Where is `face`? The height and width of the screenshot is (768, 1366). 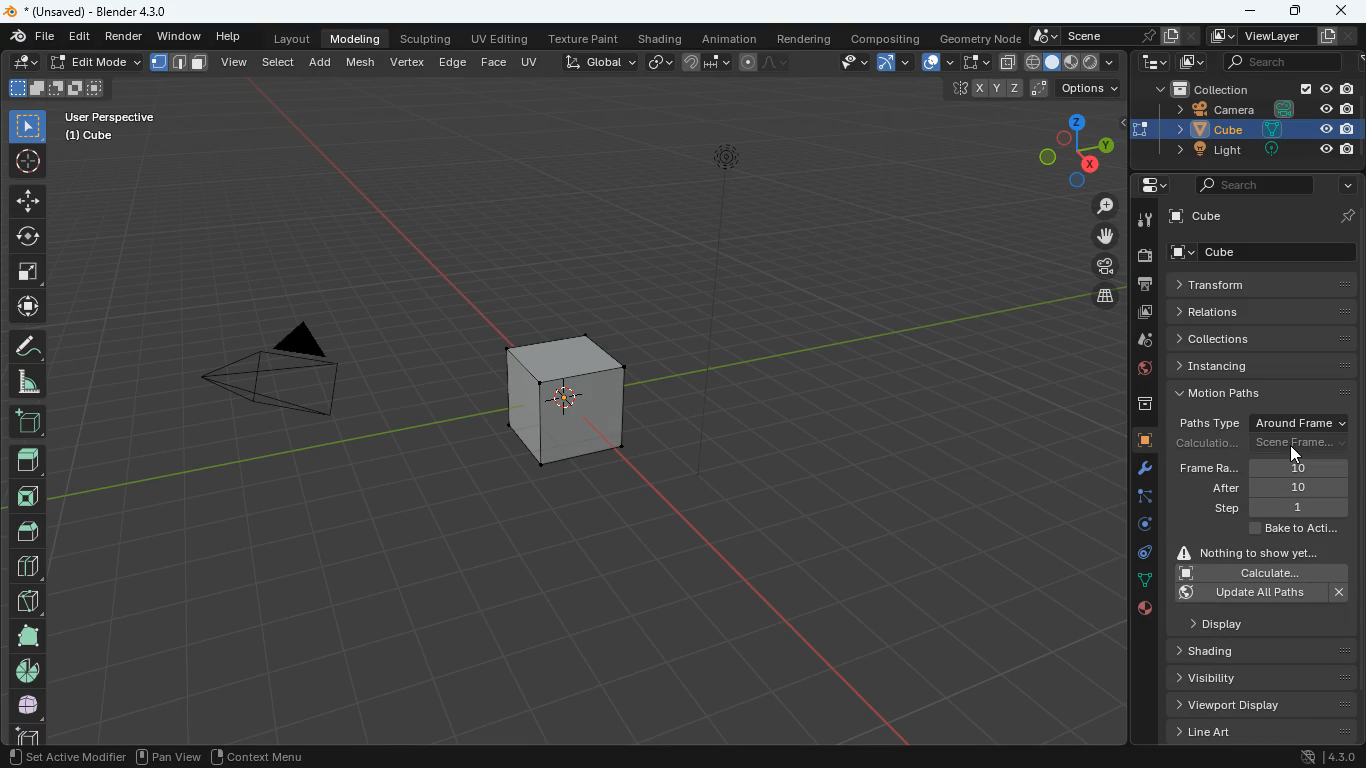
face is located at coordinates (495, 63).